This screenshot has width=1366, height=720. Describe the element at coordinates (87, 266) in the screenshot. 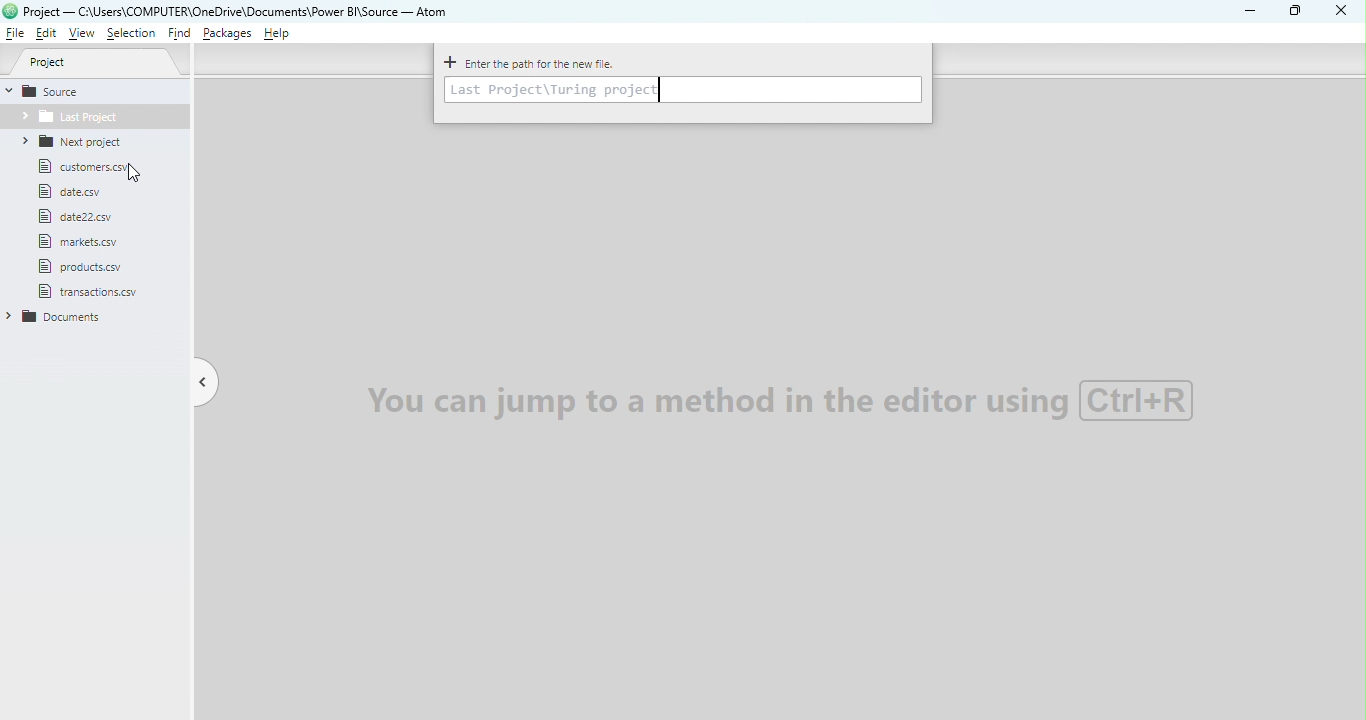

I see `file` at that location.